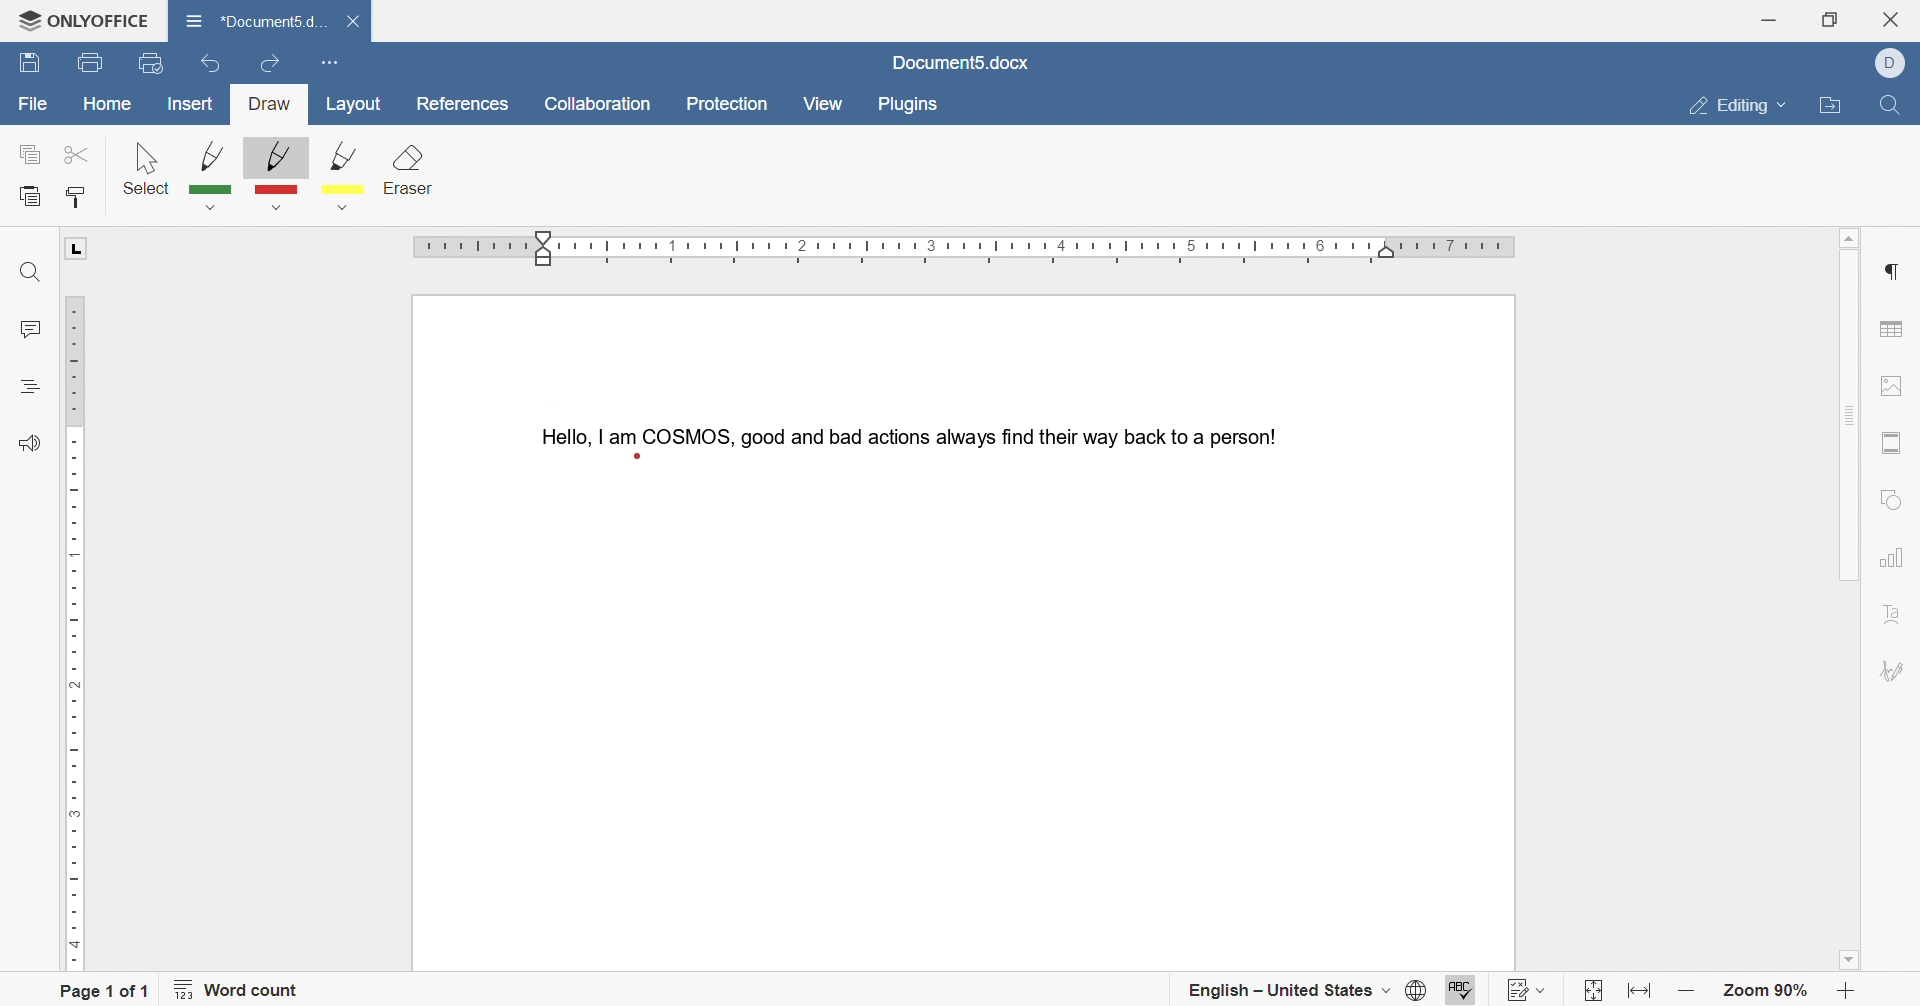  I want to click on red pen, so click(273, 175).